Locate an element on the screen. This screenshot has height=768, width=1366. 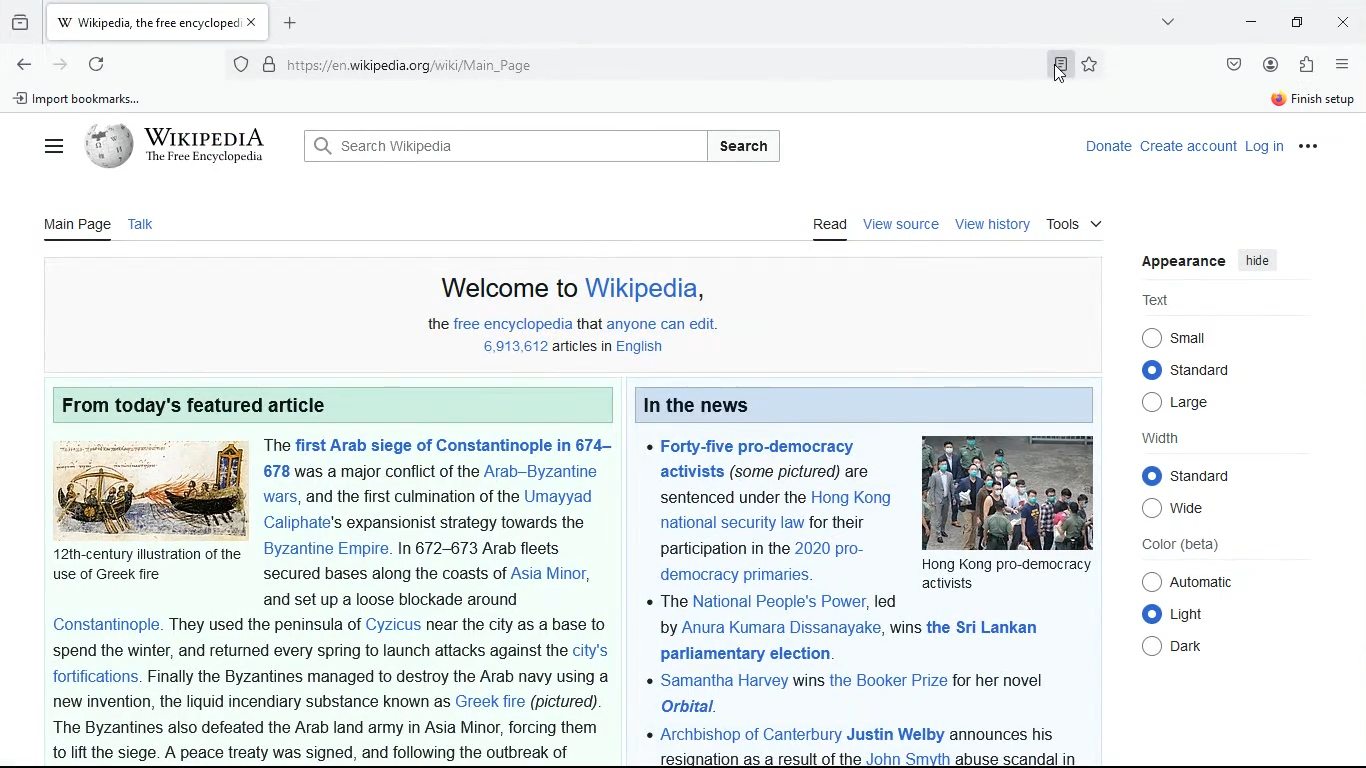
log in is located at coordinates (1266, 146).